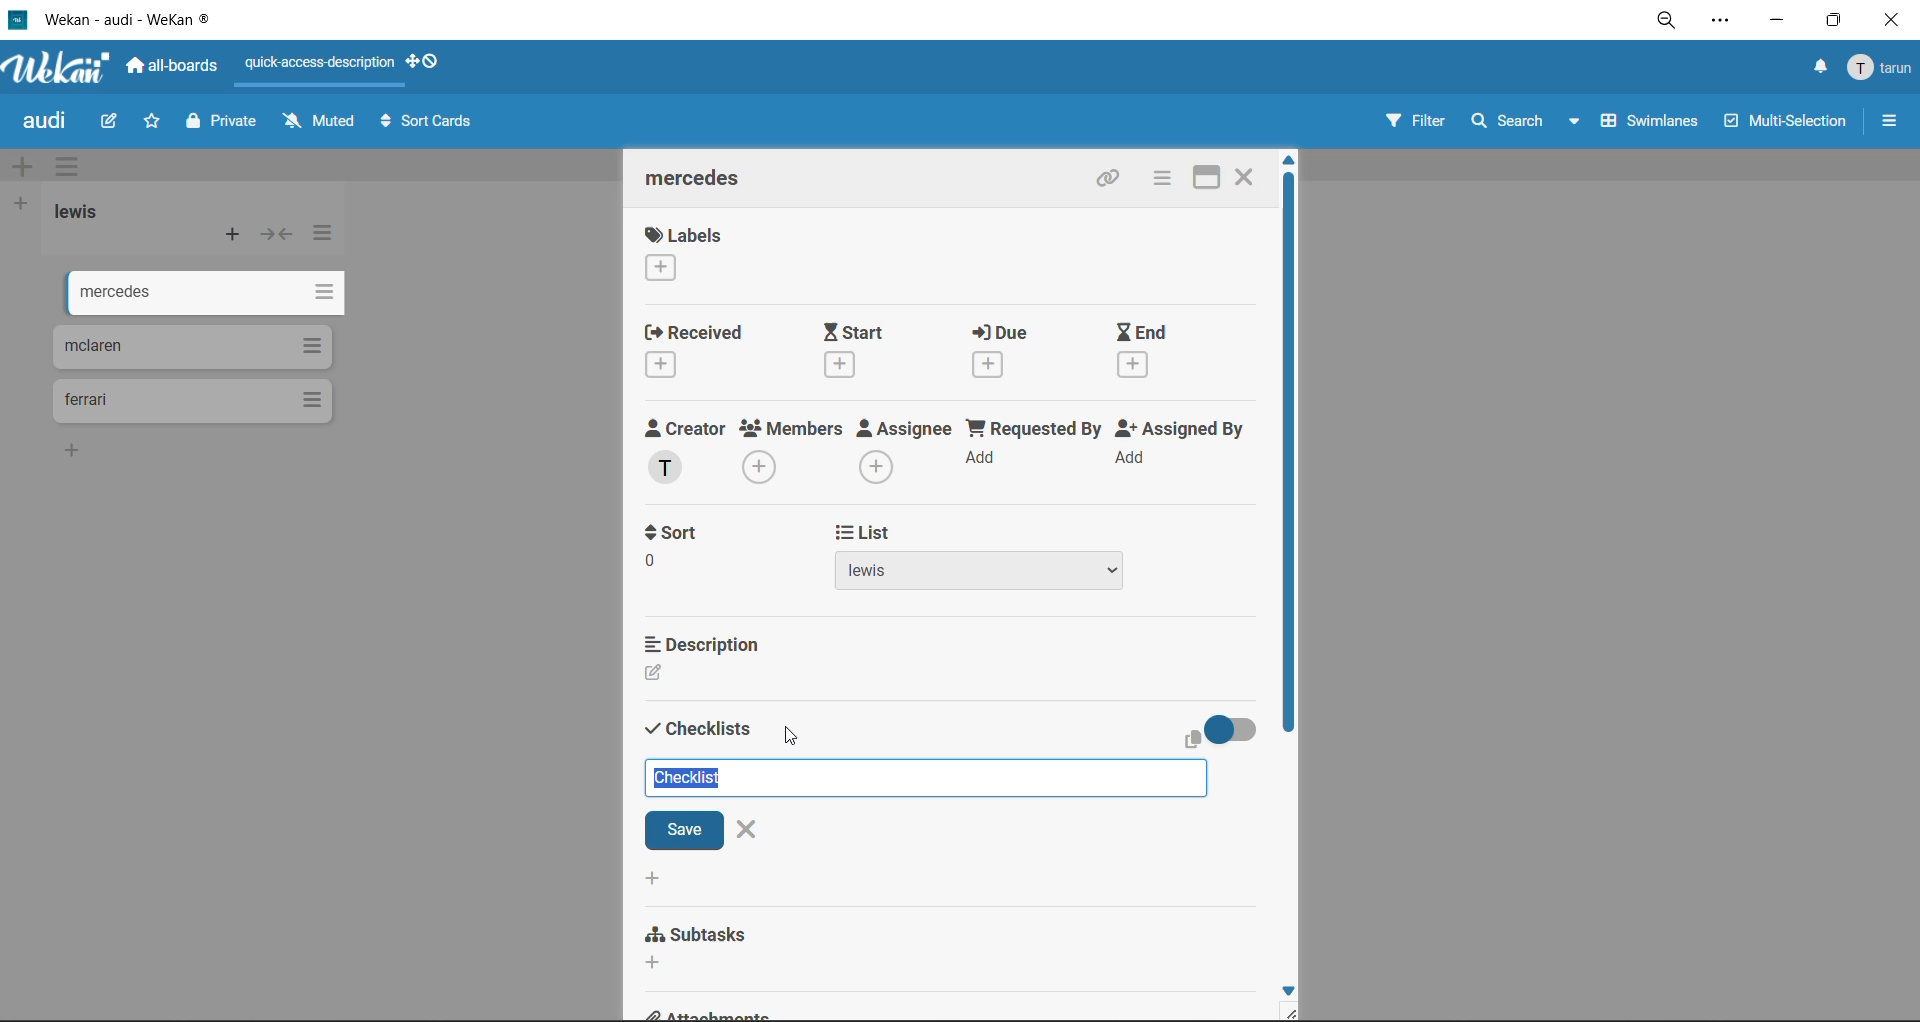 Image resolution: width=1920 pixels, height=1022 pixels. Describe the element at coordinates (22, 168) in the screenshot. I see `add swimlane` at that location.